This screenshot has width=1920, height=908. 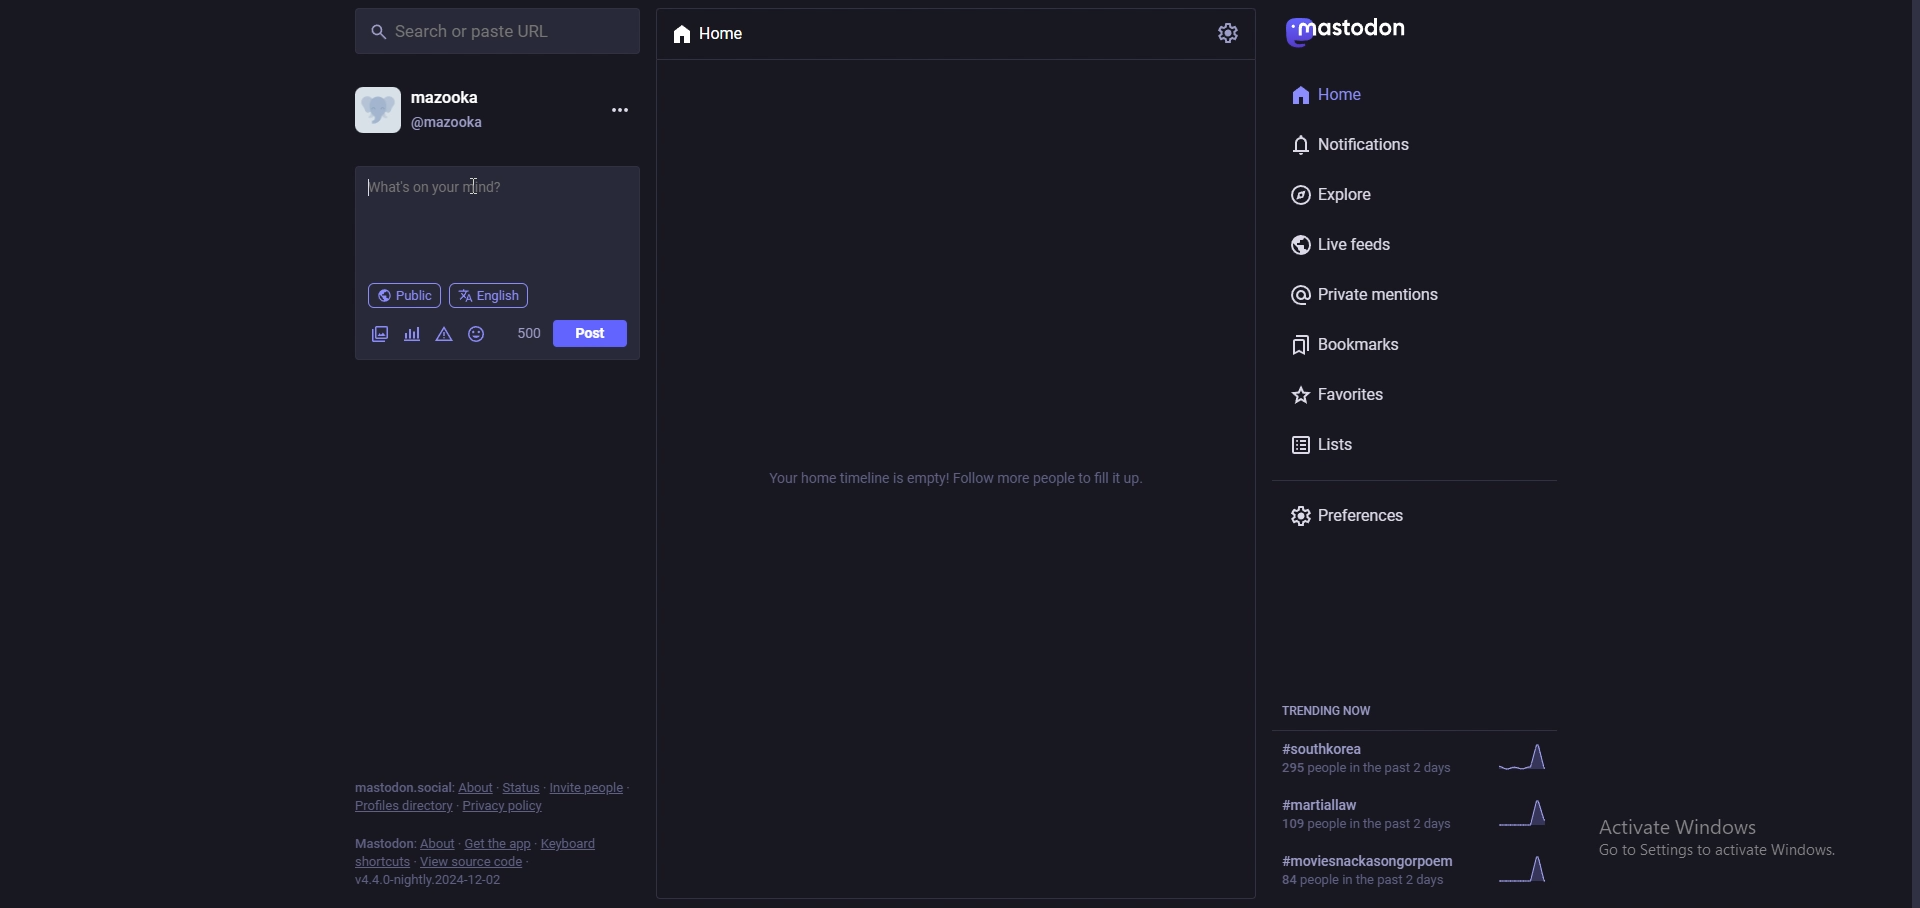 I want to click on trending, so click(x=1424, y=813).